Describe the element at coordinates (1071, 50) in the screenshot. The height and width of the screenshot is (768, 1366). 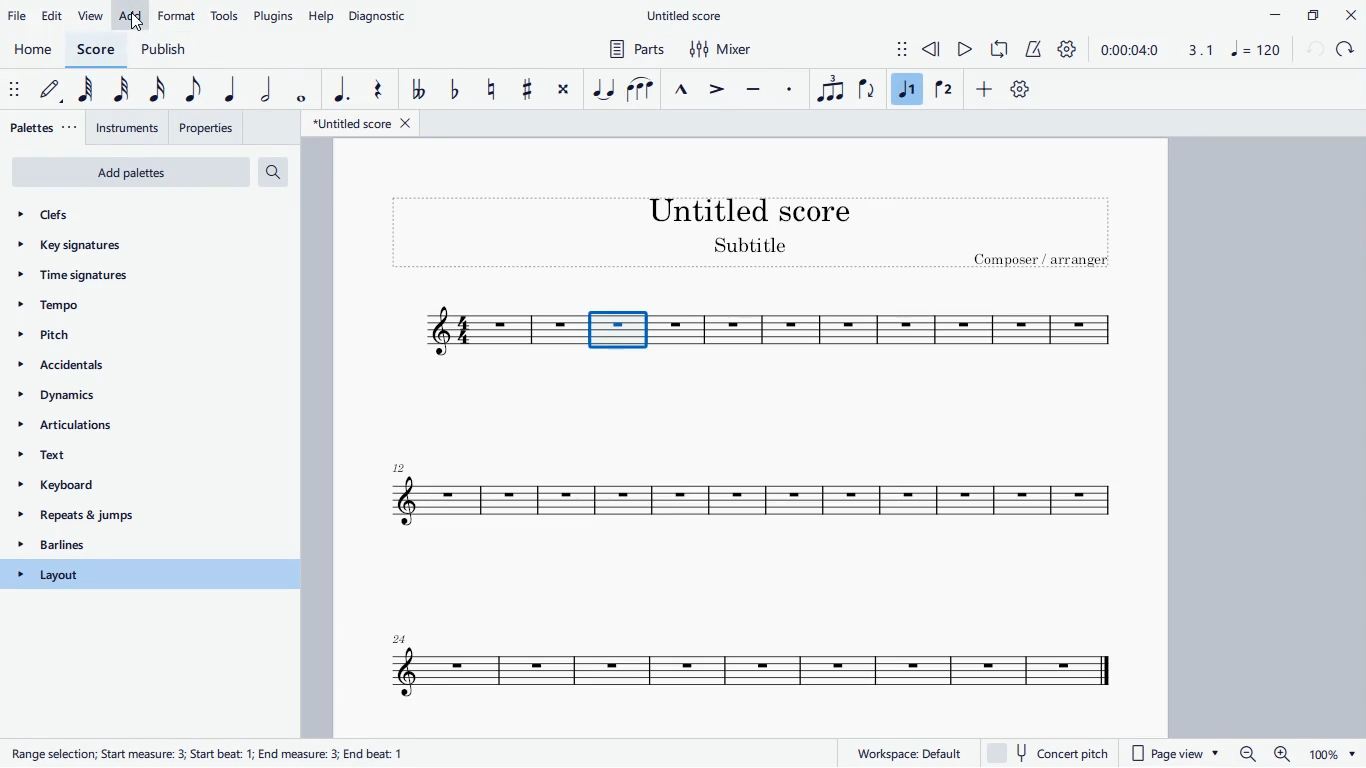
I see `settings` at that location.